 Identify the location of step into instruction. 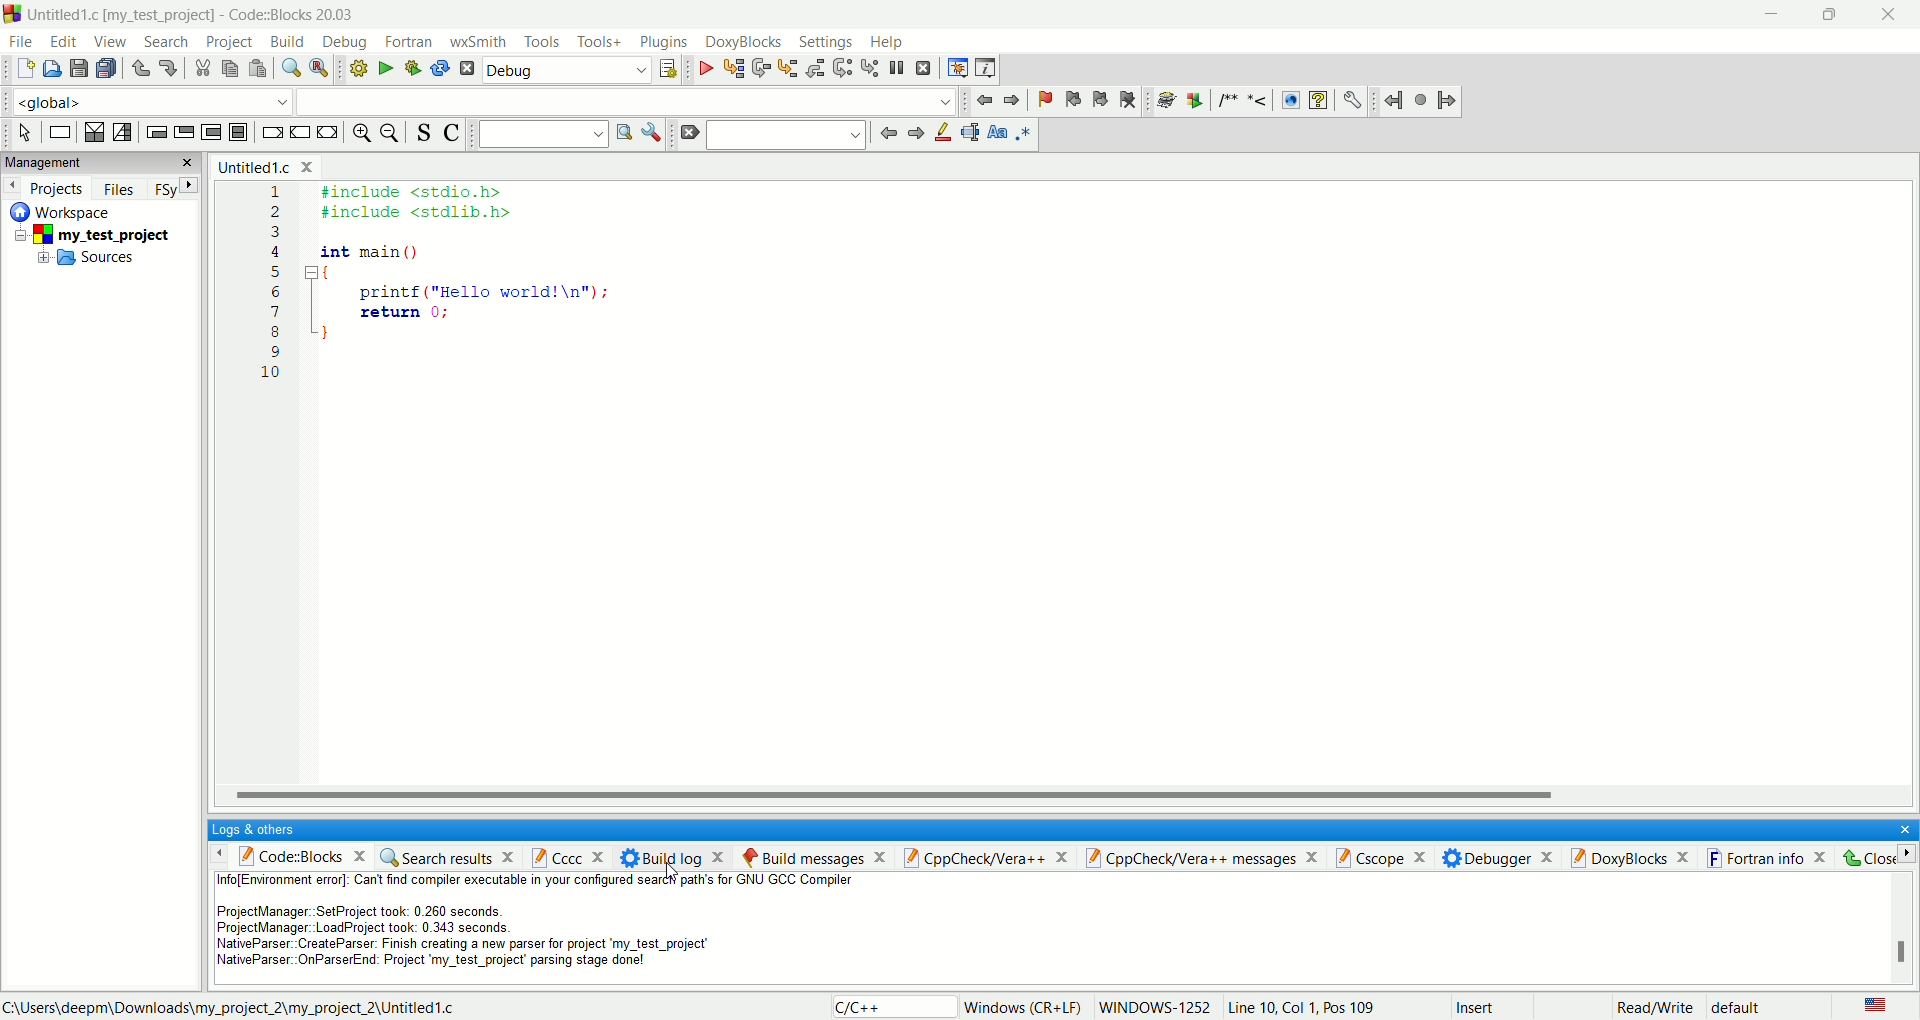
(870, 68).